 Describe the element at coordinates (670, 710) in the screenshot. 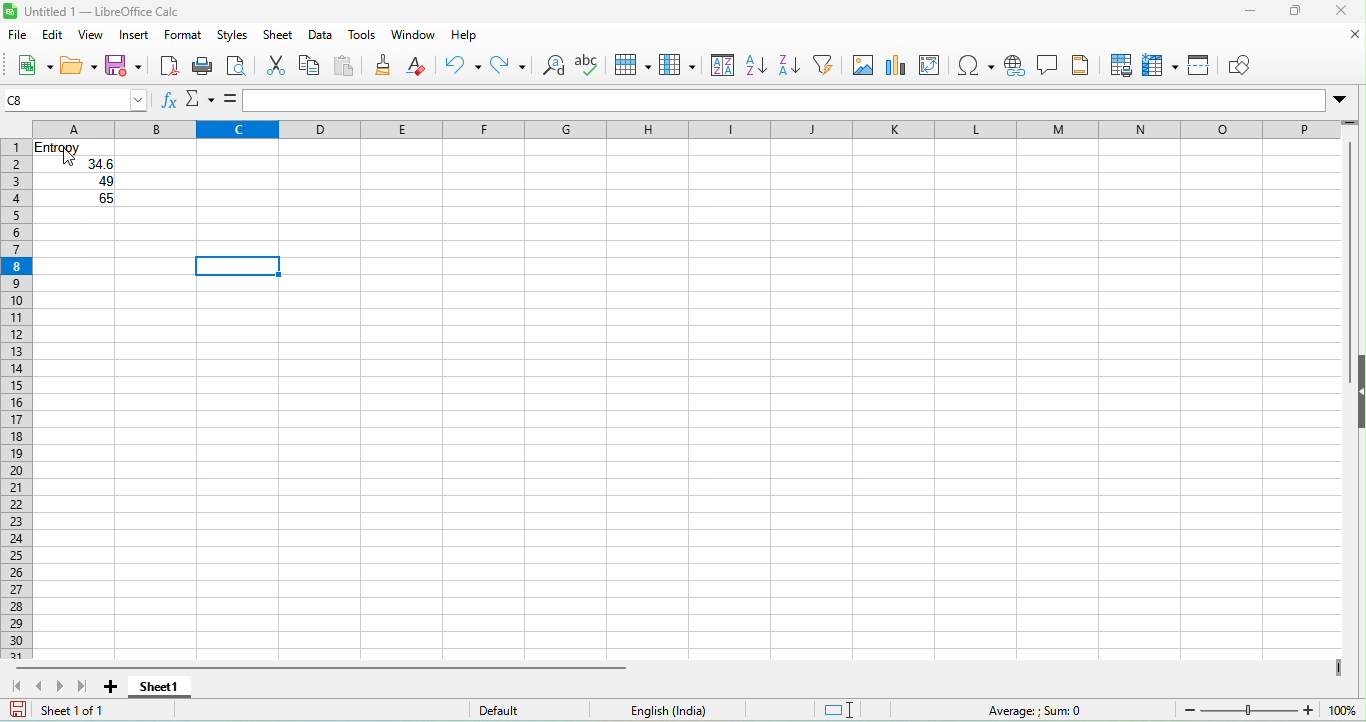

I see `text language` at that location.